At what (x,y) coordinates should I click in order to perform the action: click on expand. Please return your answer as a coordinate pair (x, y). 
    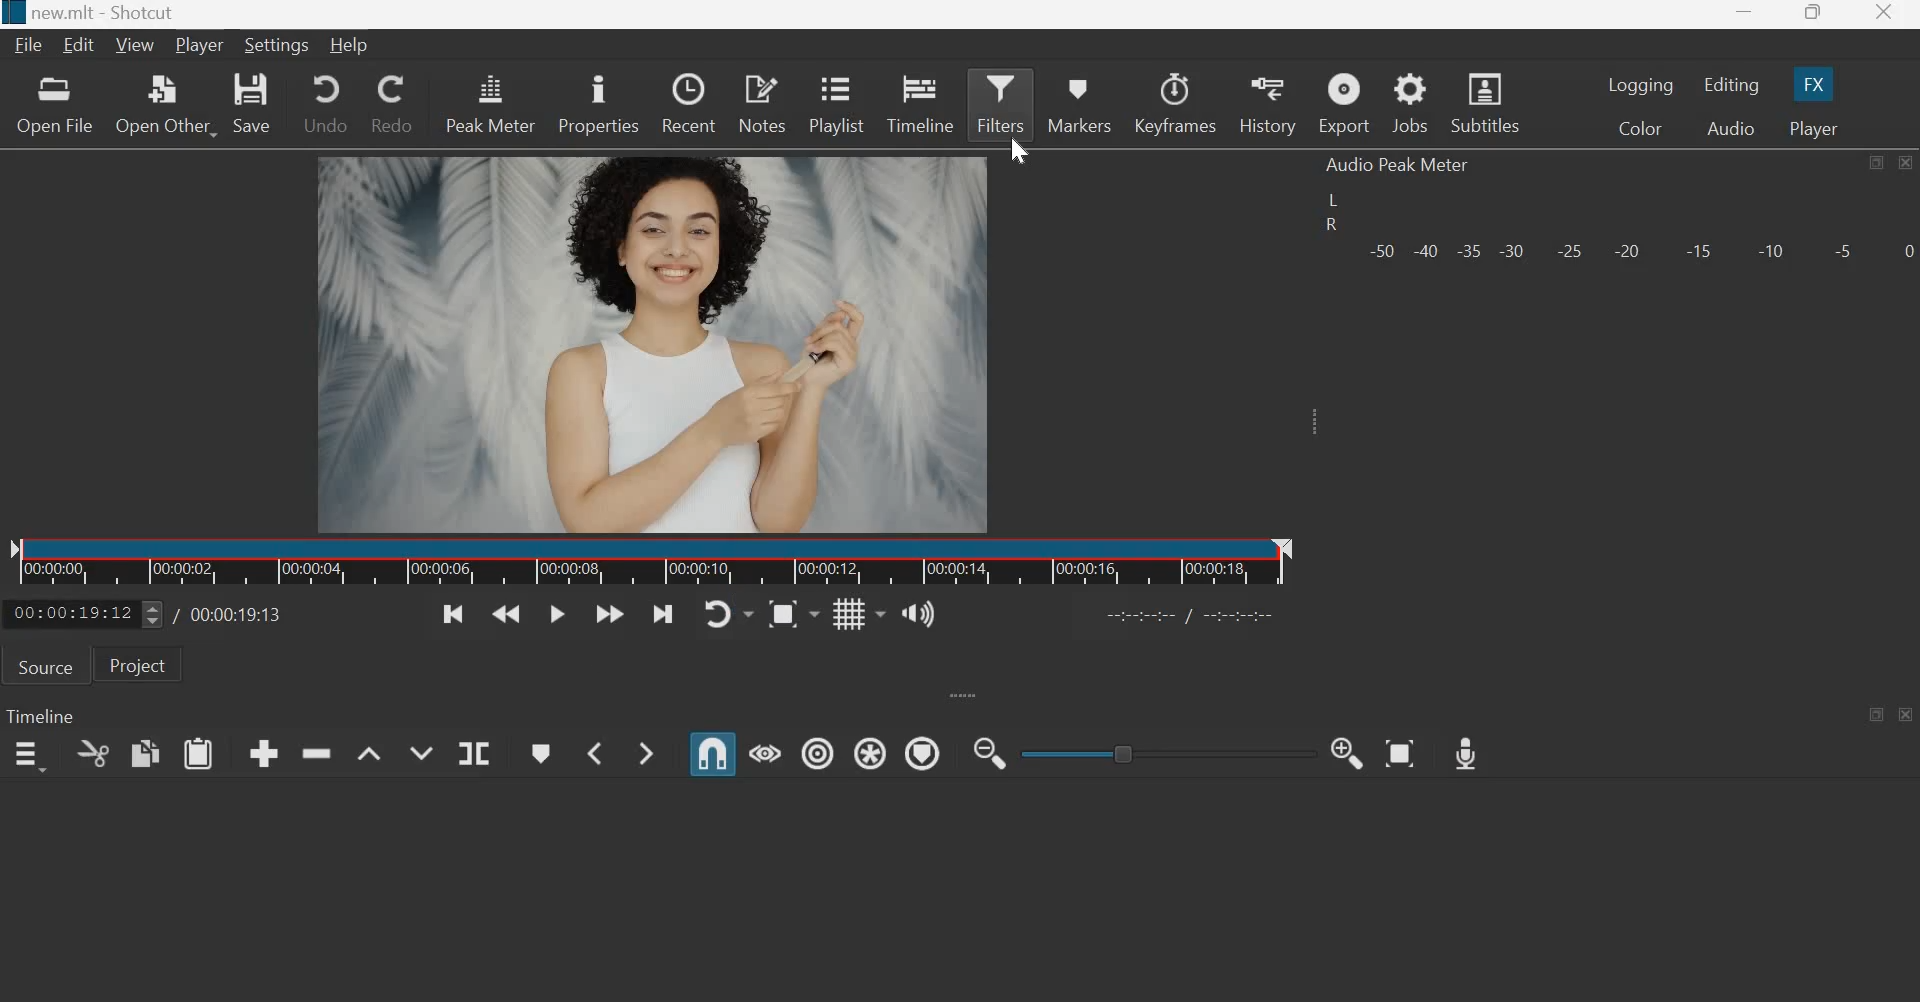
    Looking at the image, I should click on (962, 694).